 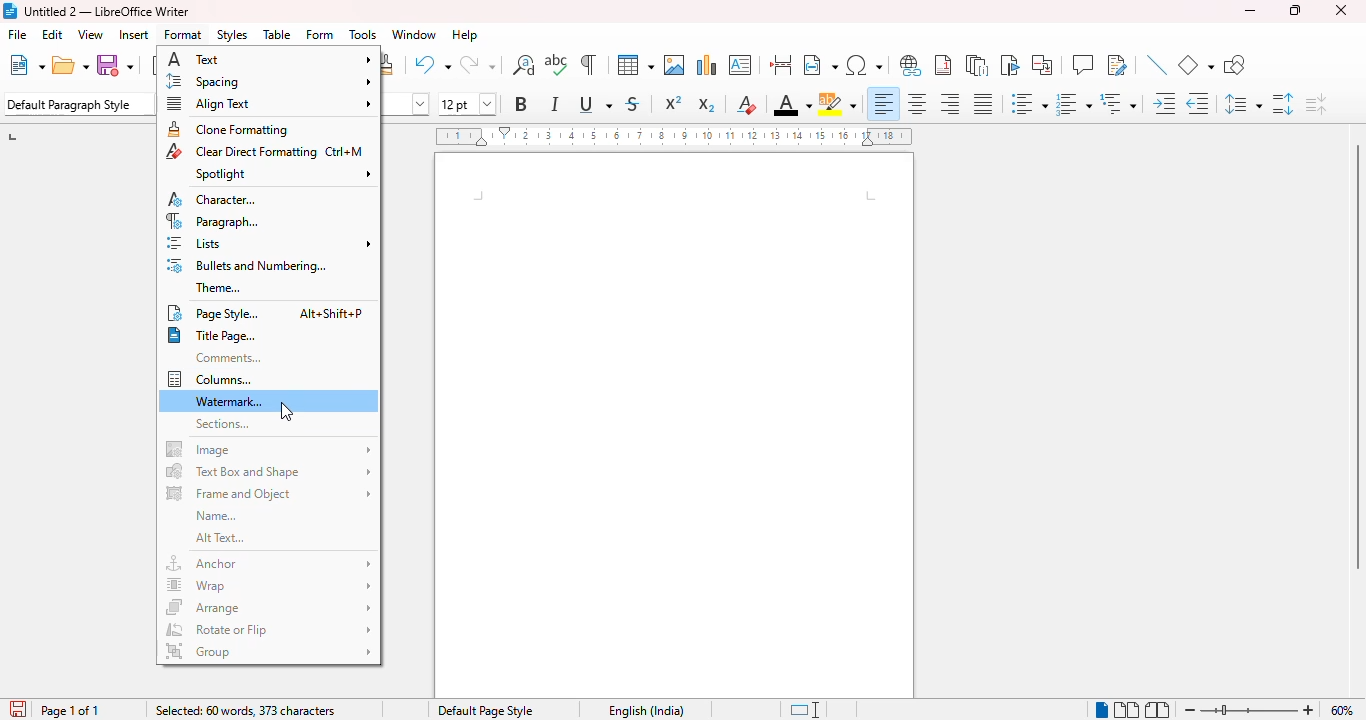 I want to click on toggle unordered list, so click(x=1029, y=103).